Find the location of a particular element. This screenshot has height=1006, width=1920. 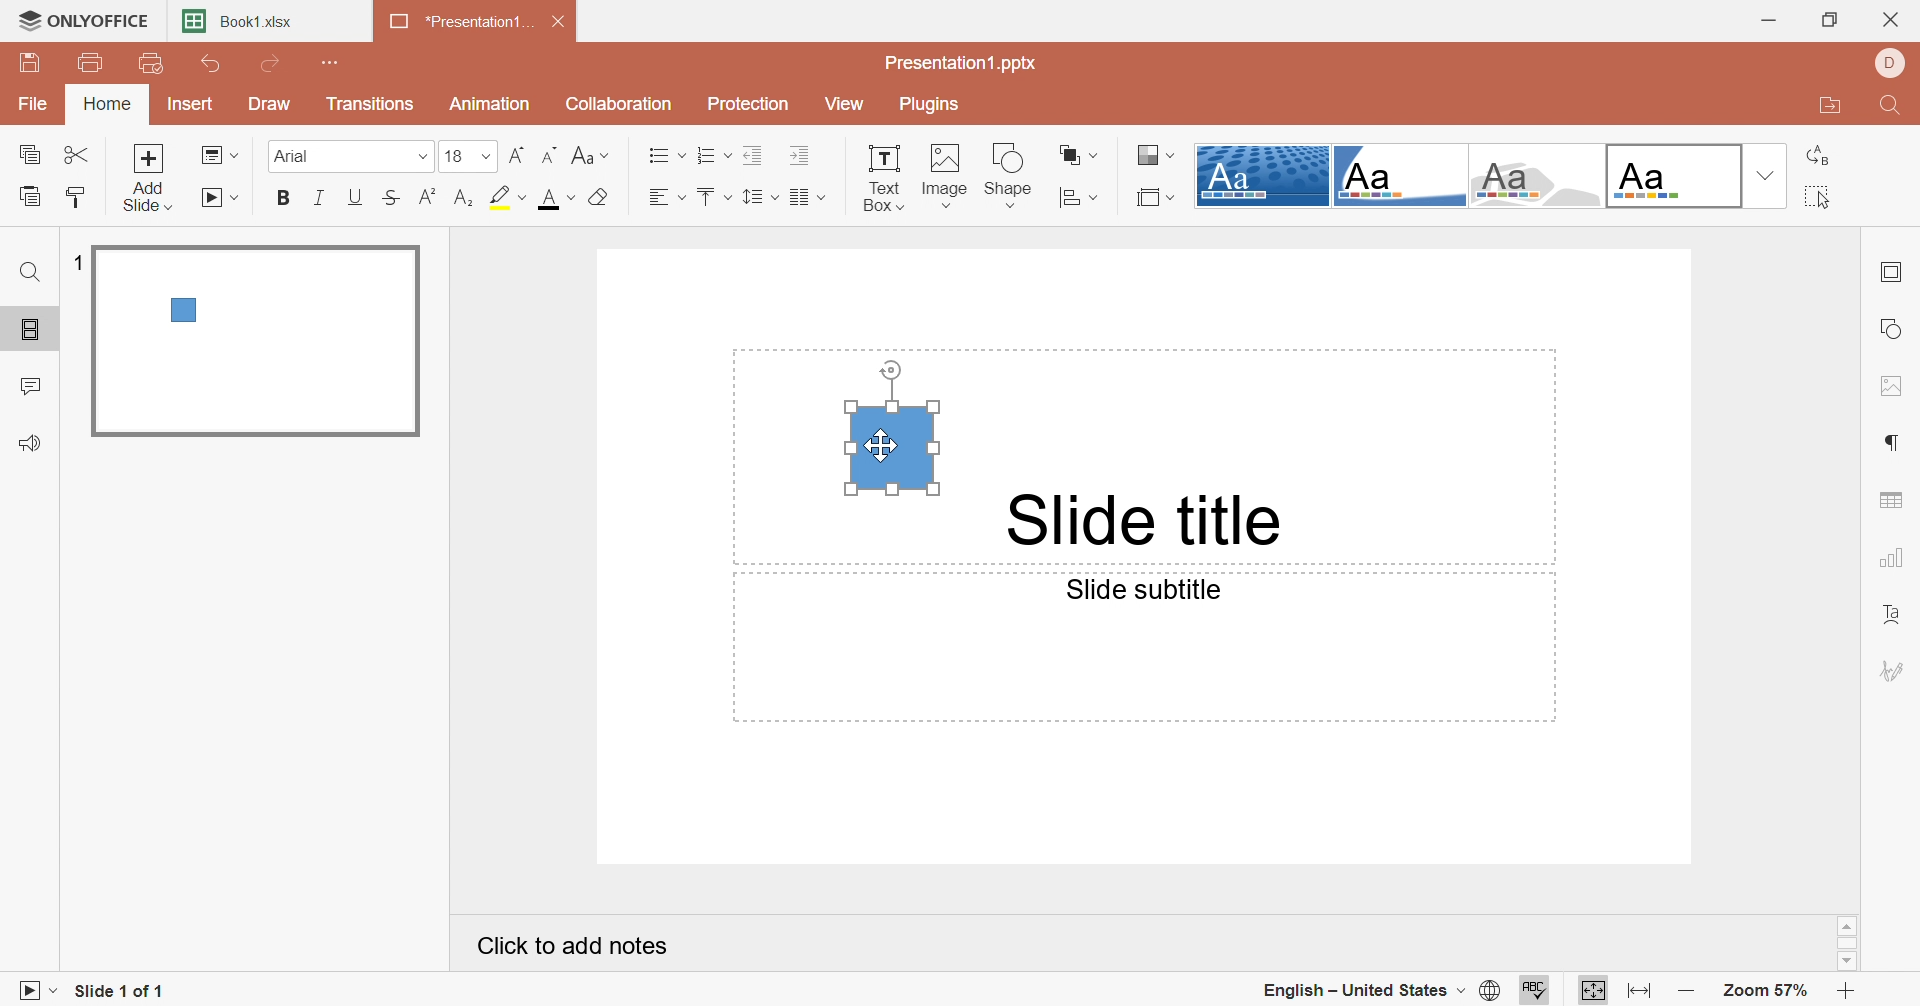

Clear is located at coordinates (604, 196).